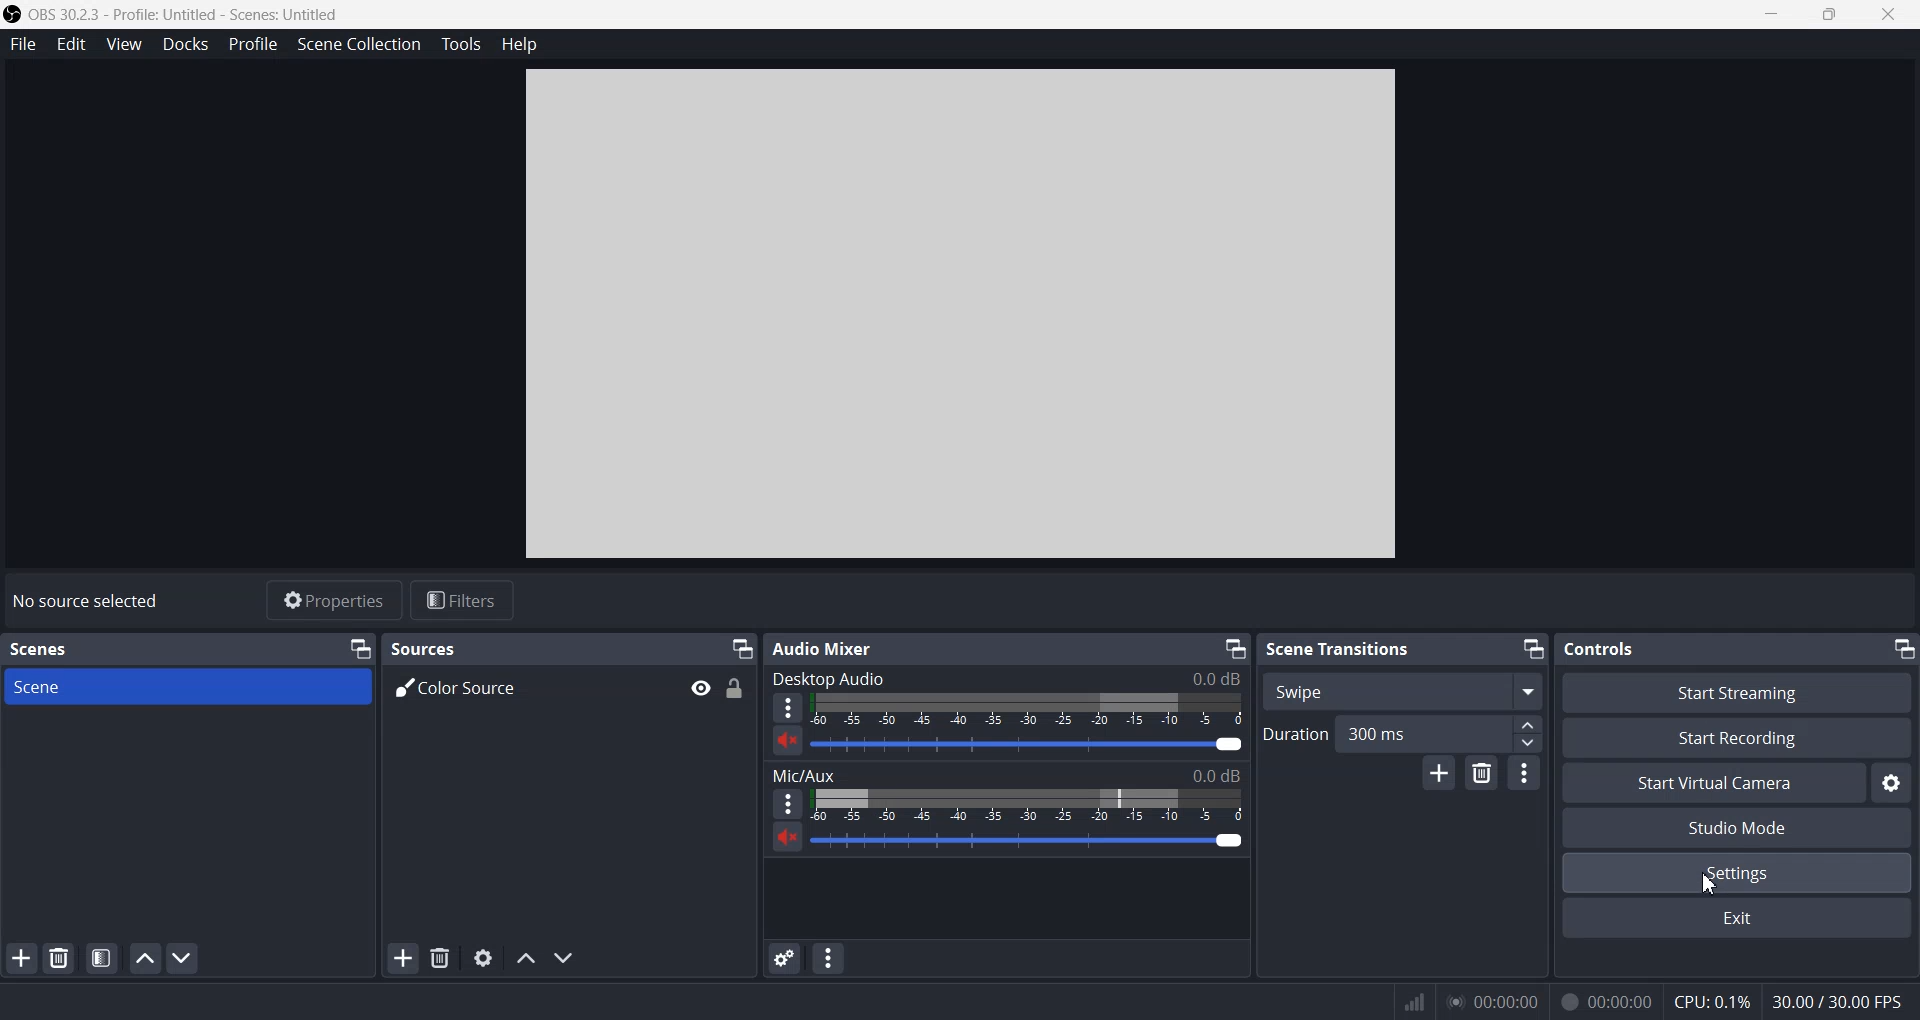 The width and height of the screenshot is (1920, 1020). Describe the element at coordinates (787, 802) in the screenshot. I see `More` at that location.